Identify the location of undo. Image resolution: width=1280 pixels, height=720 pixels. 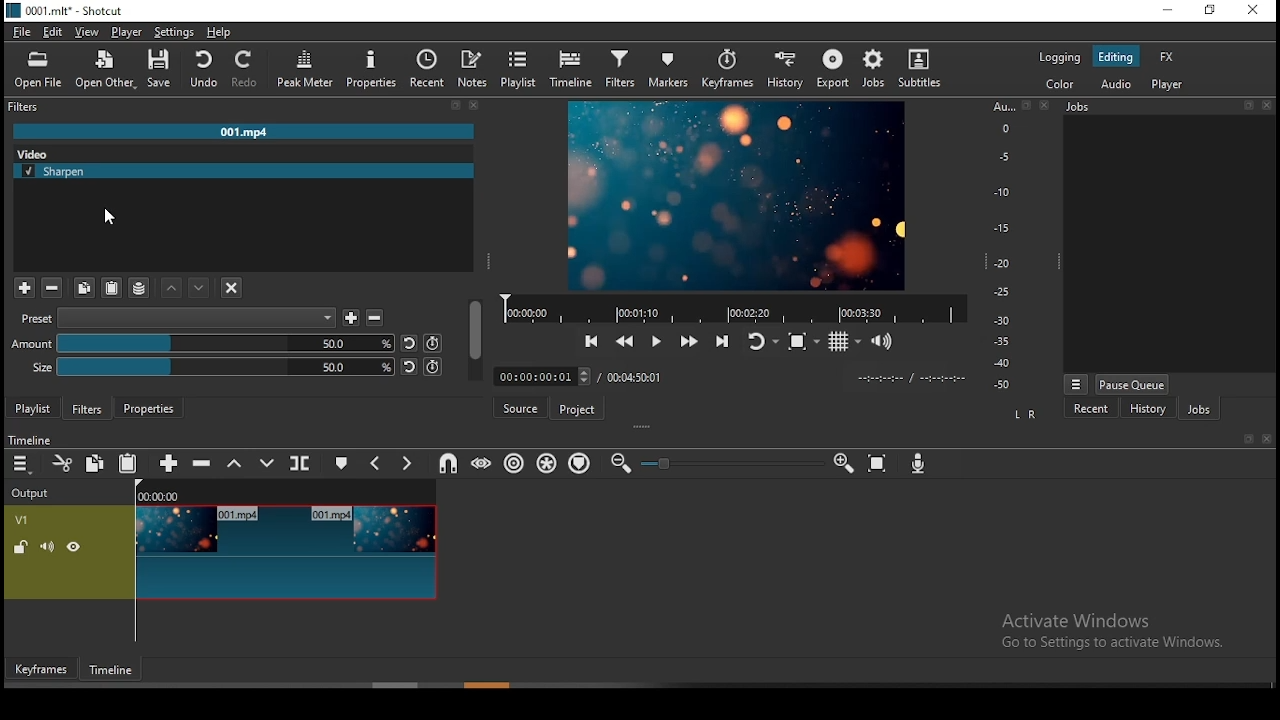
(411, 365).